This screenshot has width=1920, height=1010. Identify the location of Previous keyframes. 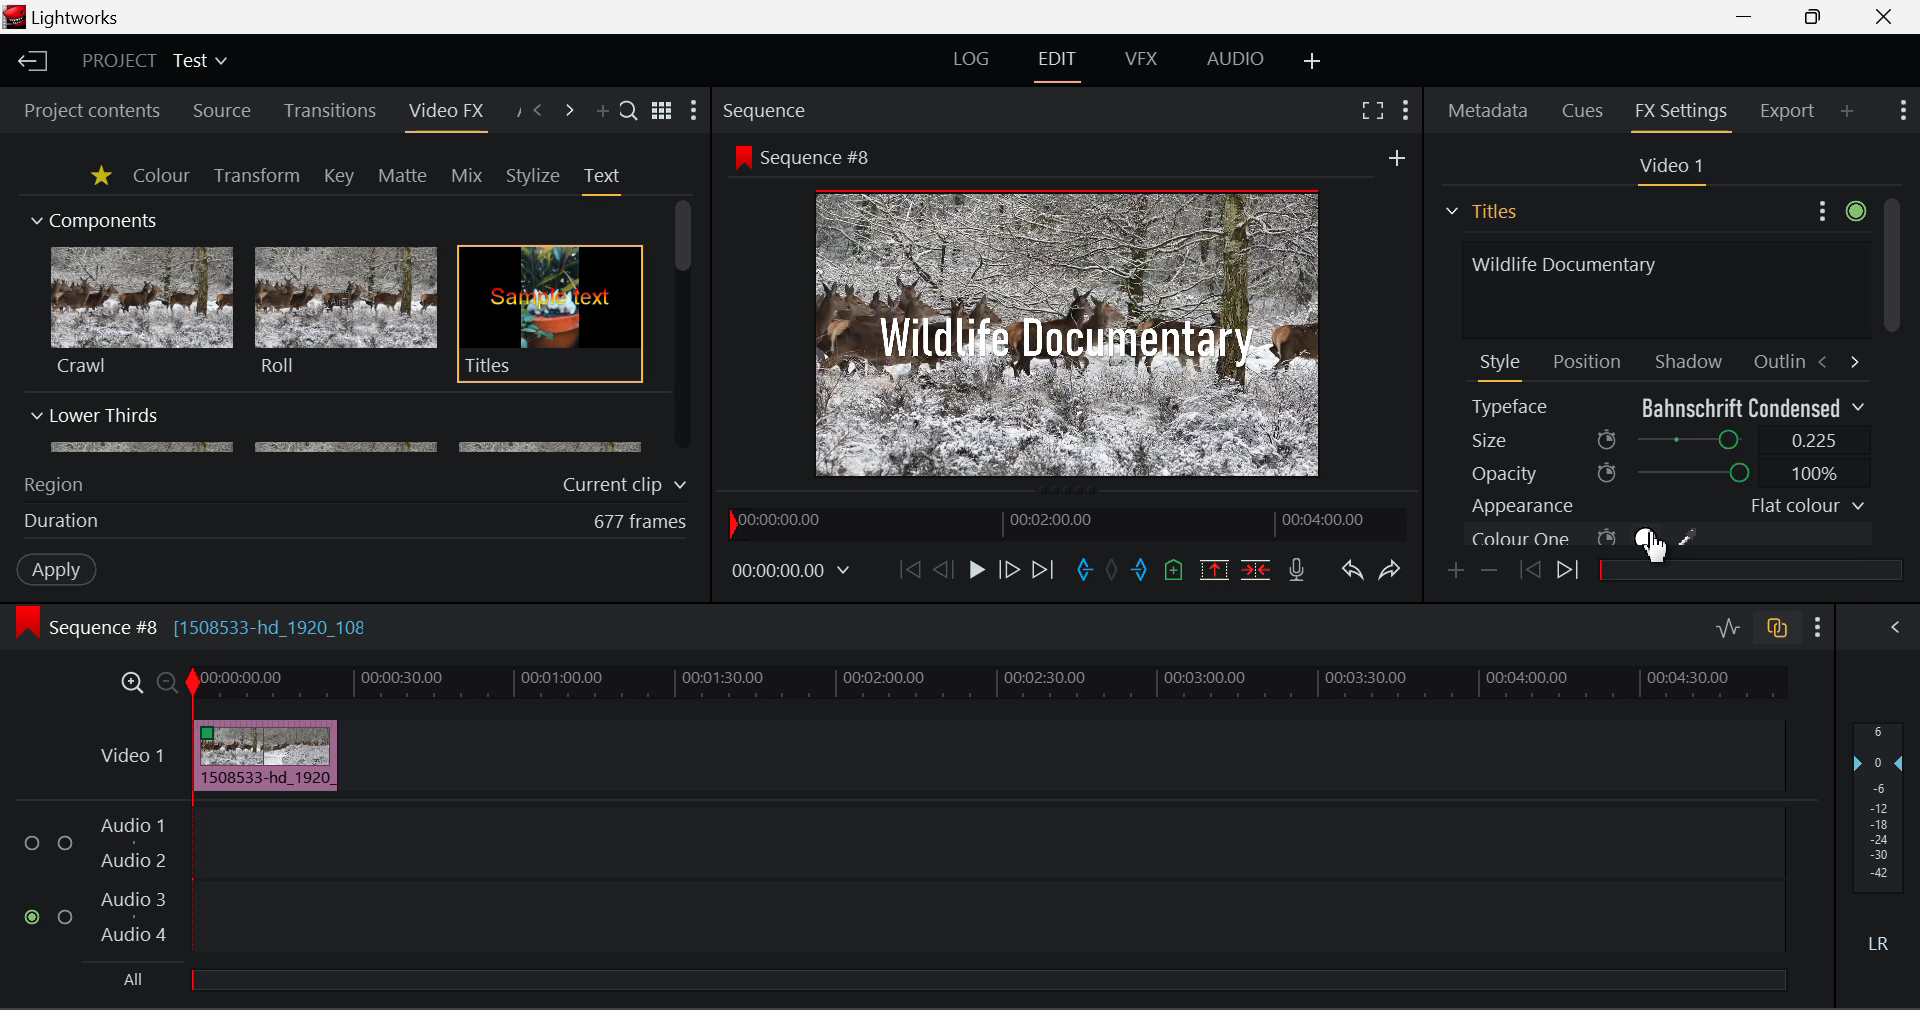
(1528, 571).